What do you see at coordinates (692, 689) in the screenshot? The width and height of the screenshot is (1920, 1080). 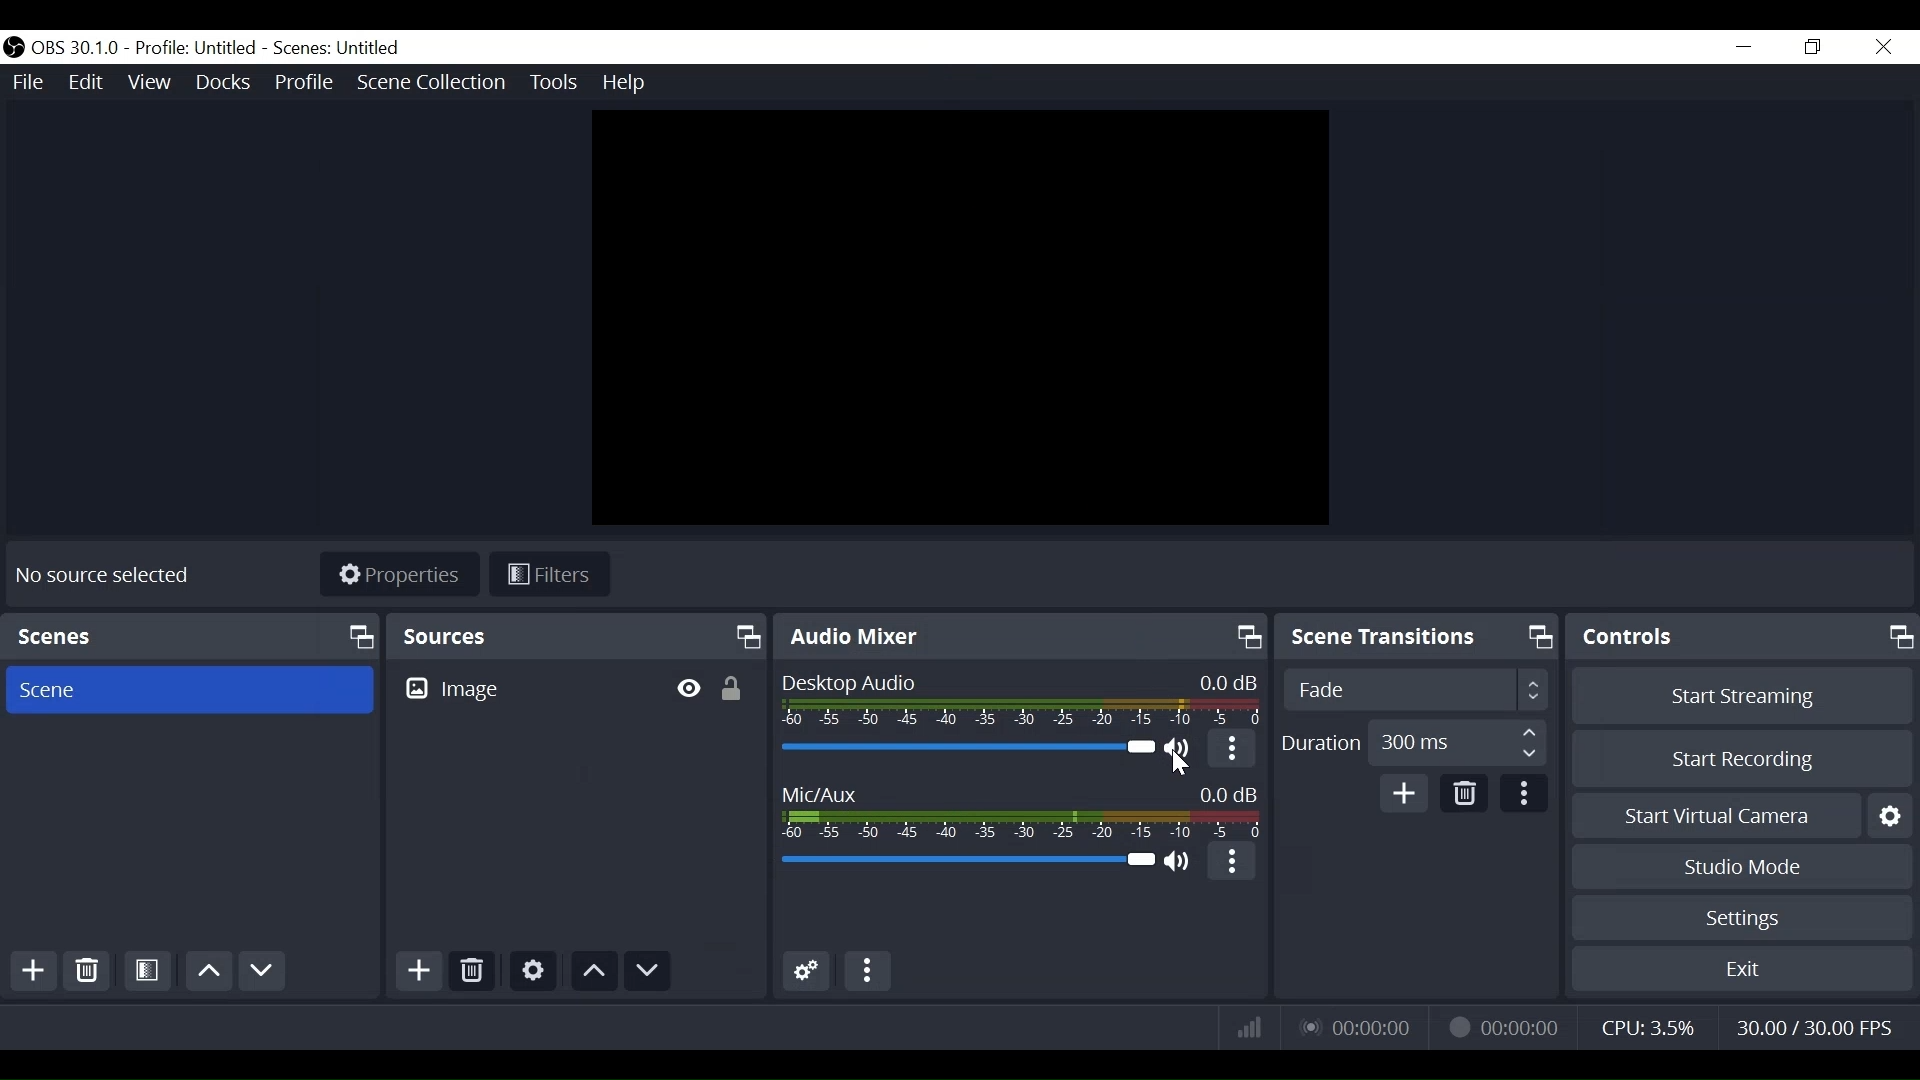 I see `Hide/Display` at bounding box center [692, 689].